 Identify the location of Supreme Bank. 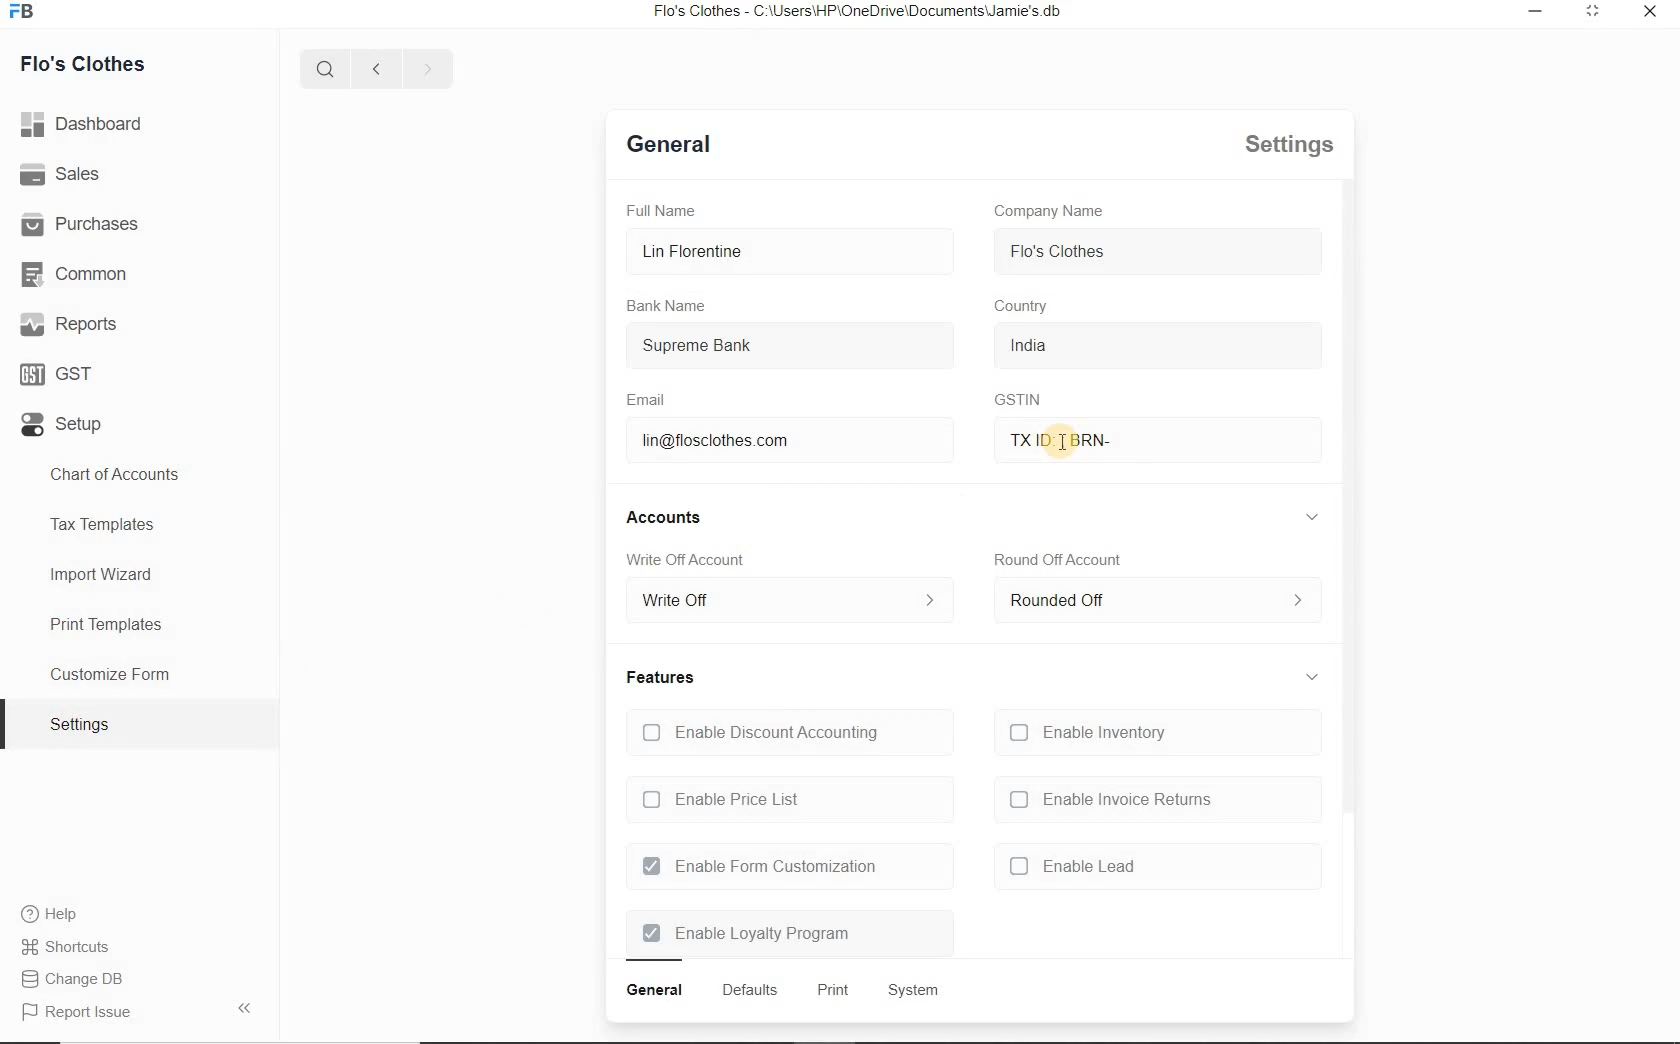
(761, 348).